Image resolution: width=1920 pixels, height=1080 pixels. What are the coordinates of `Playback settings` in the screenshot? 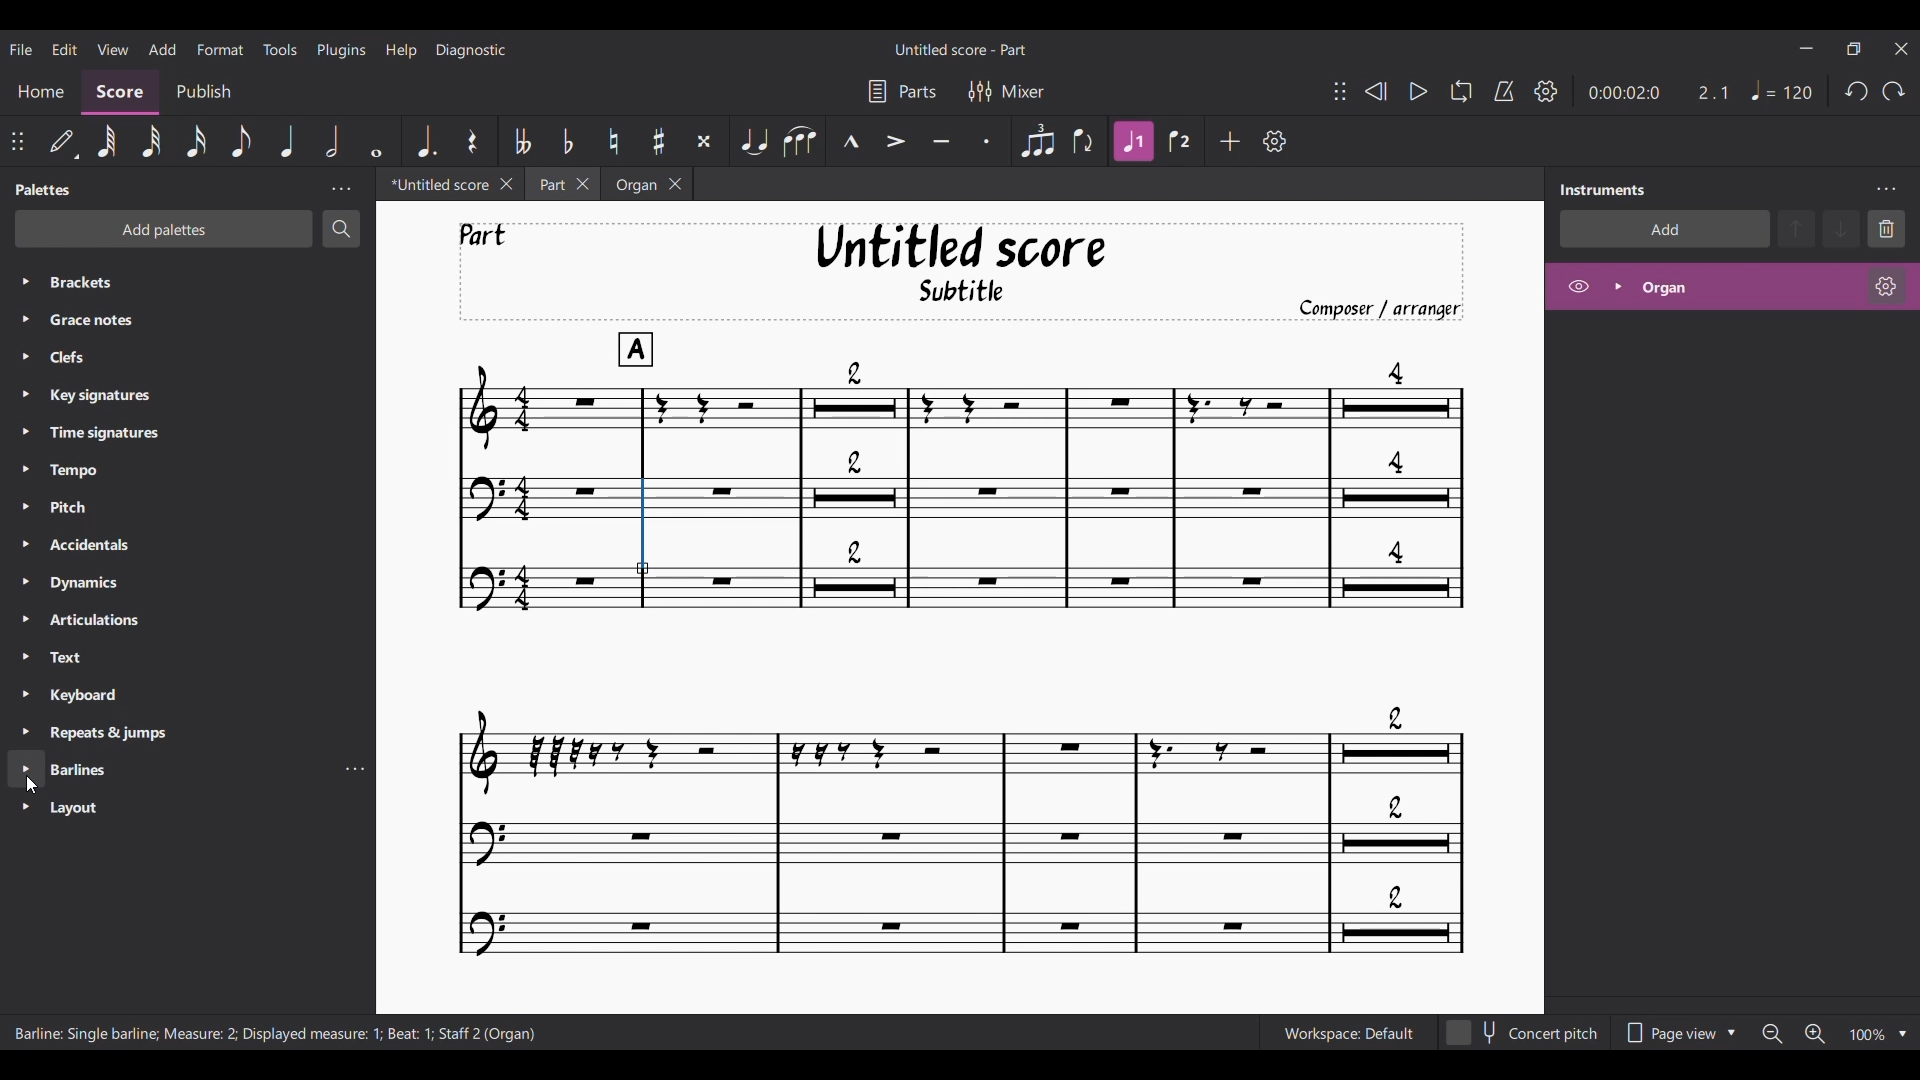 It's located at (1546, 90).